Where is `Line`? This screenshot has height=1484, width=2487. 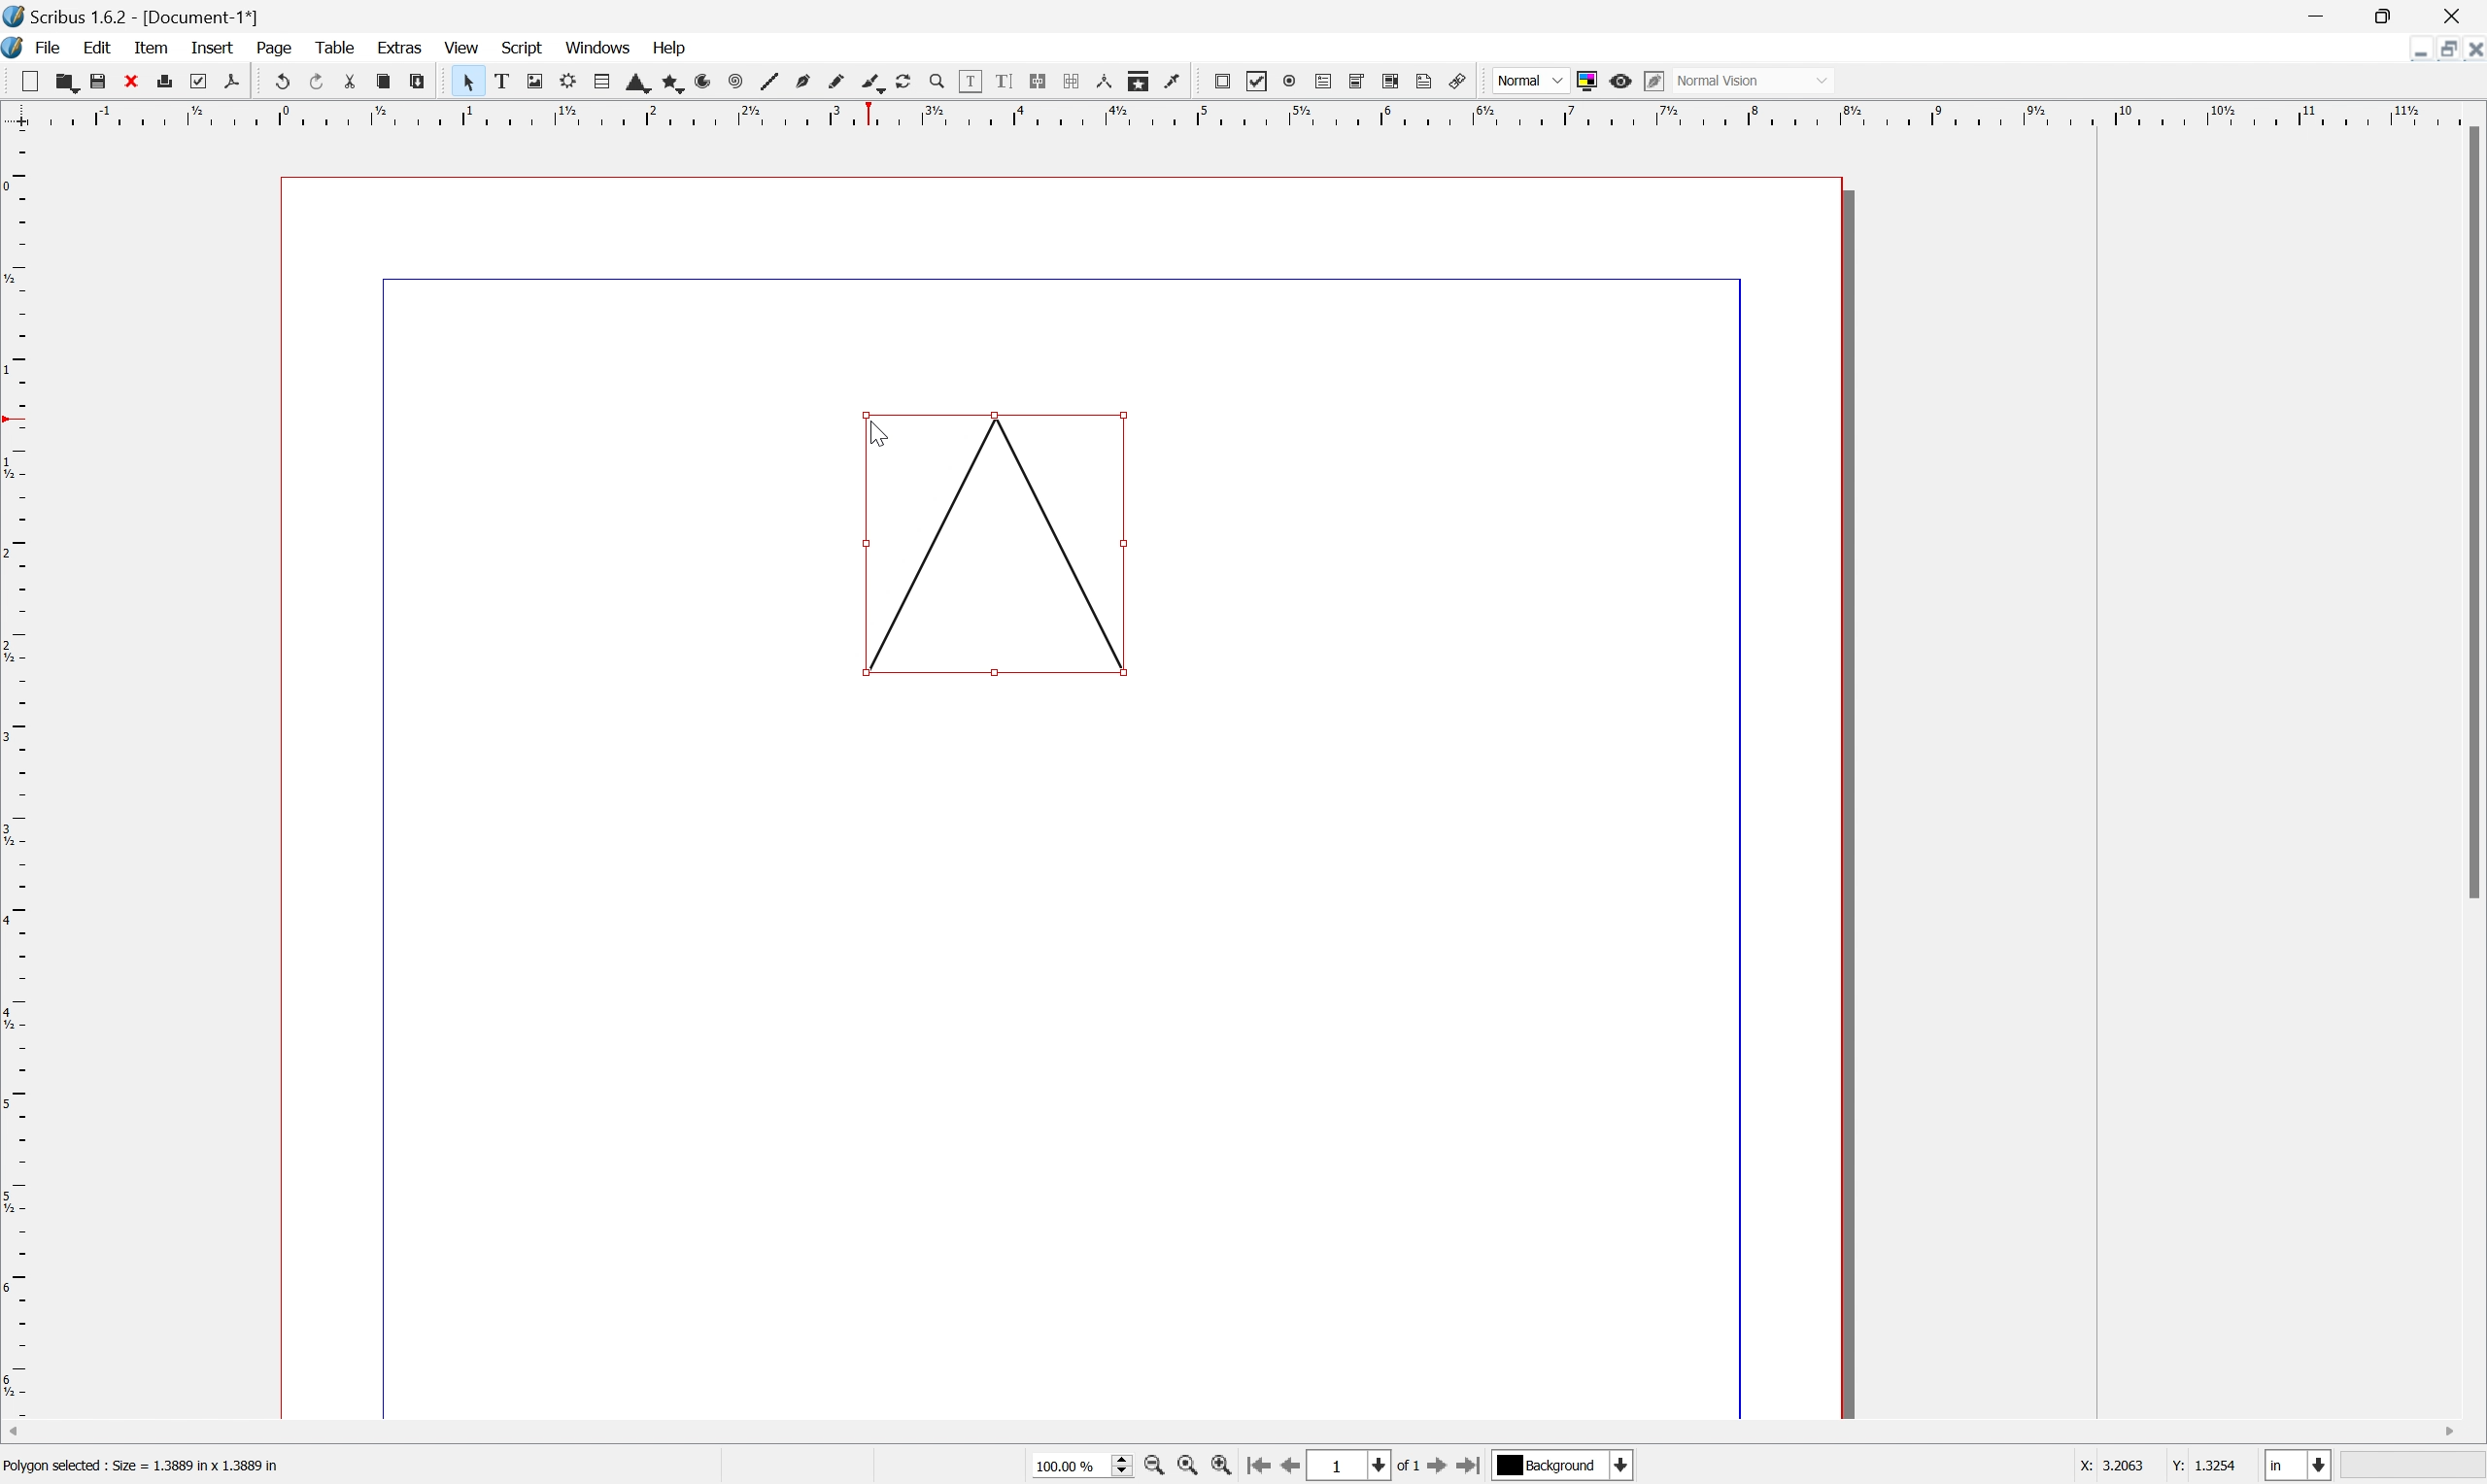 Line is located at coordinates (767, 82).